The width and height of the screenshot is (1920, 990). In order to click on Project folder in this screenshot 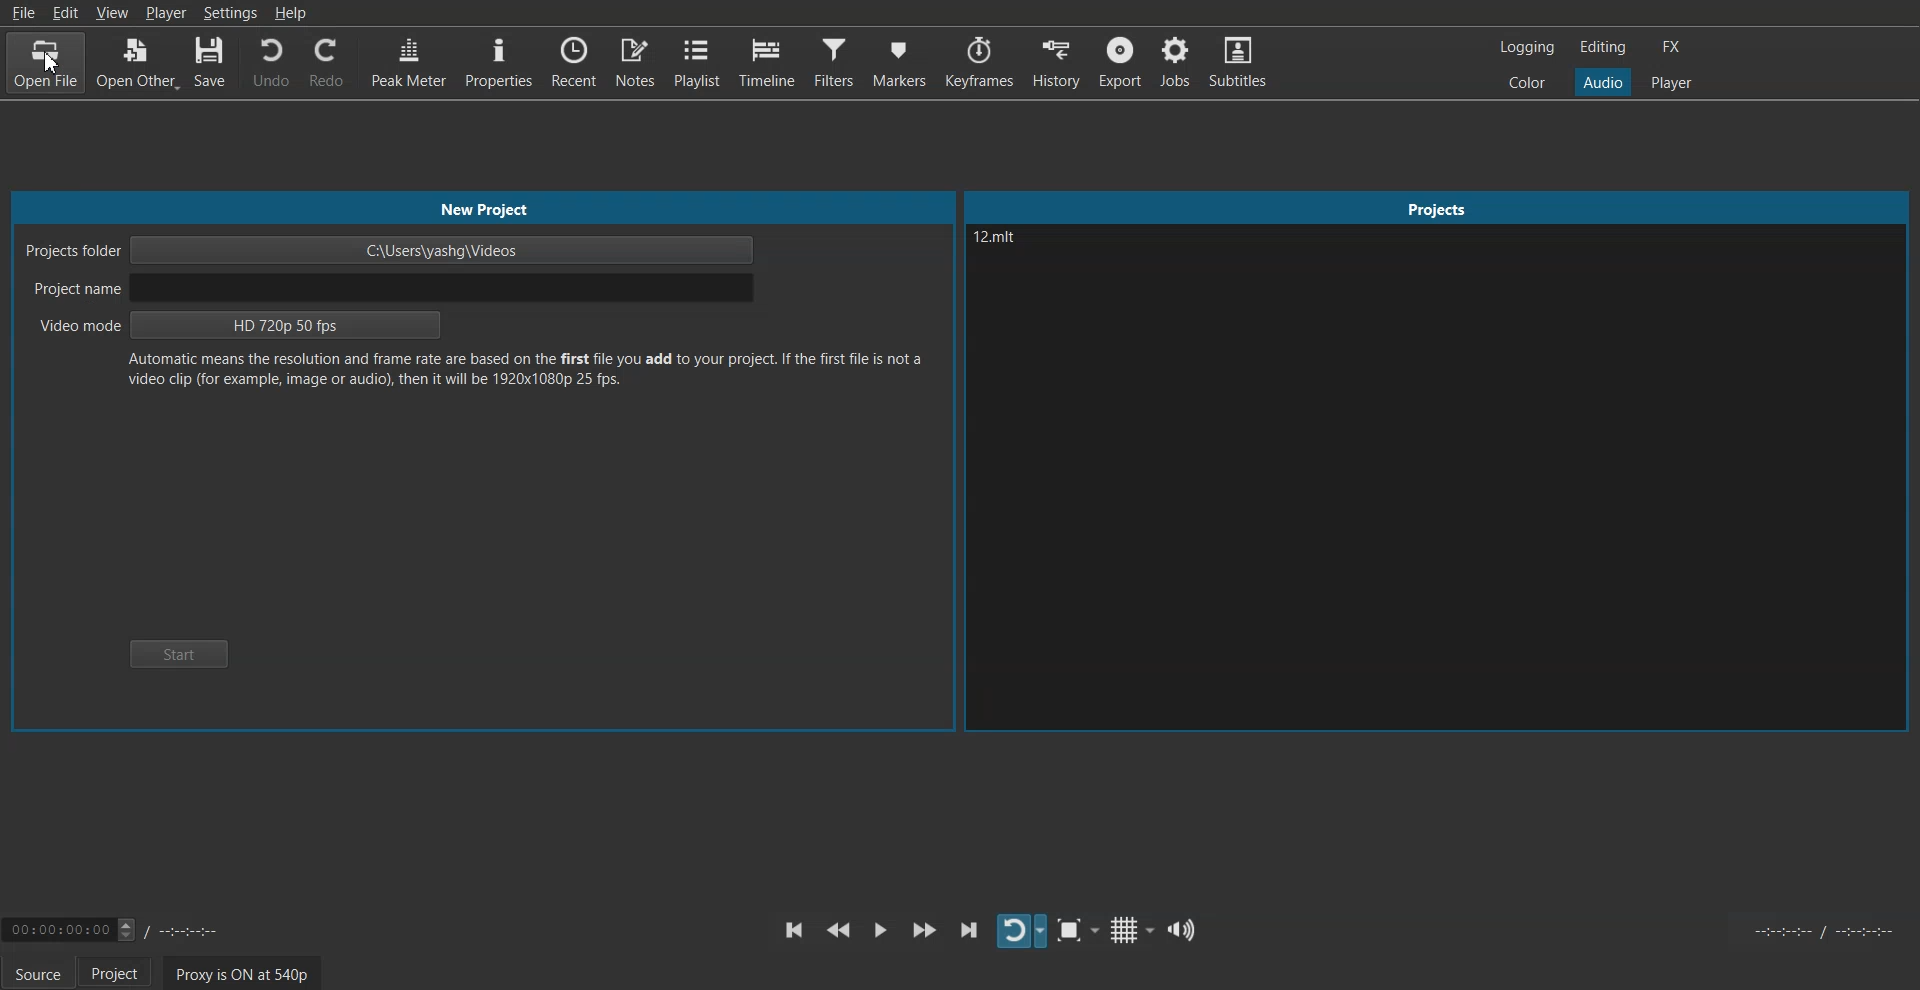, I will do `click(391, 250)`.